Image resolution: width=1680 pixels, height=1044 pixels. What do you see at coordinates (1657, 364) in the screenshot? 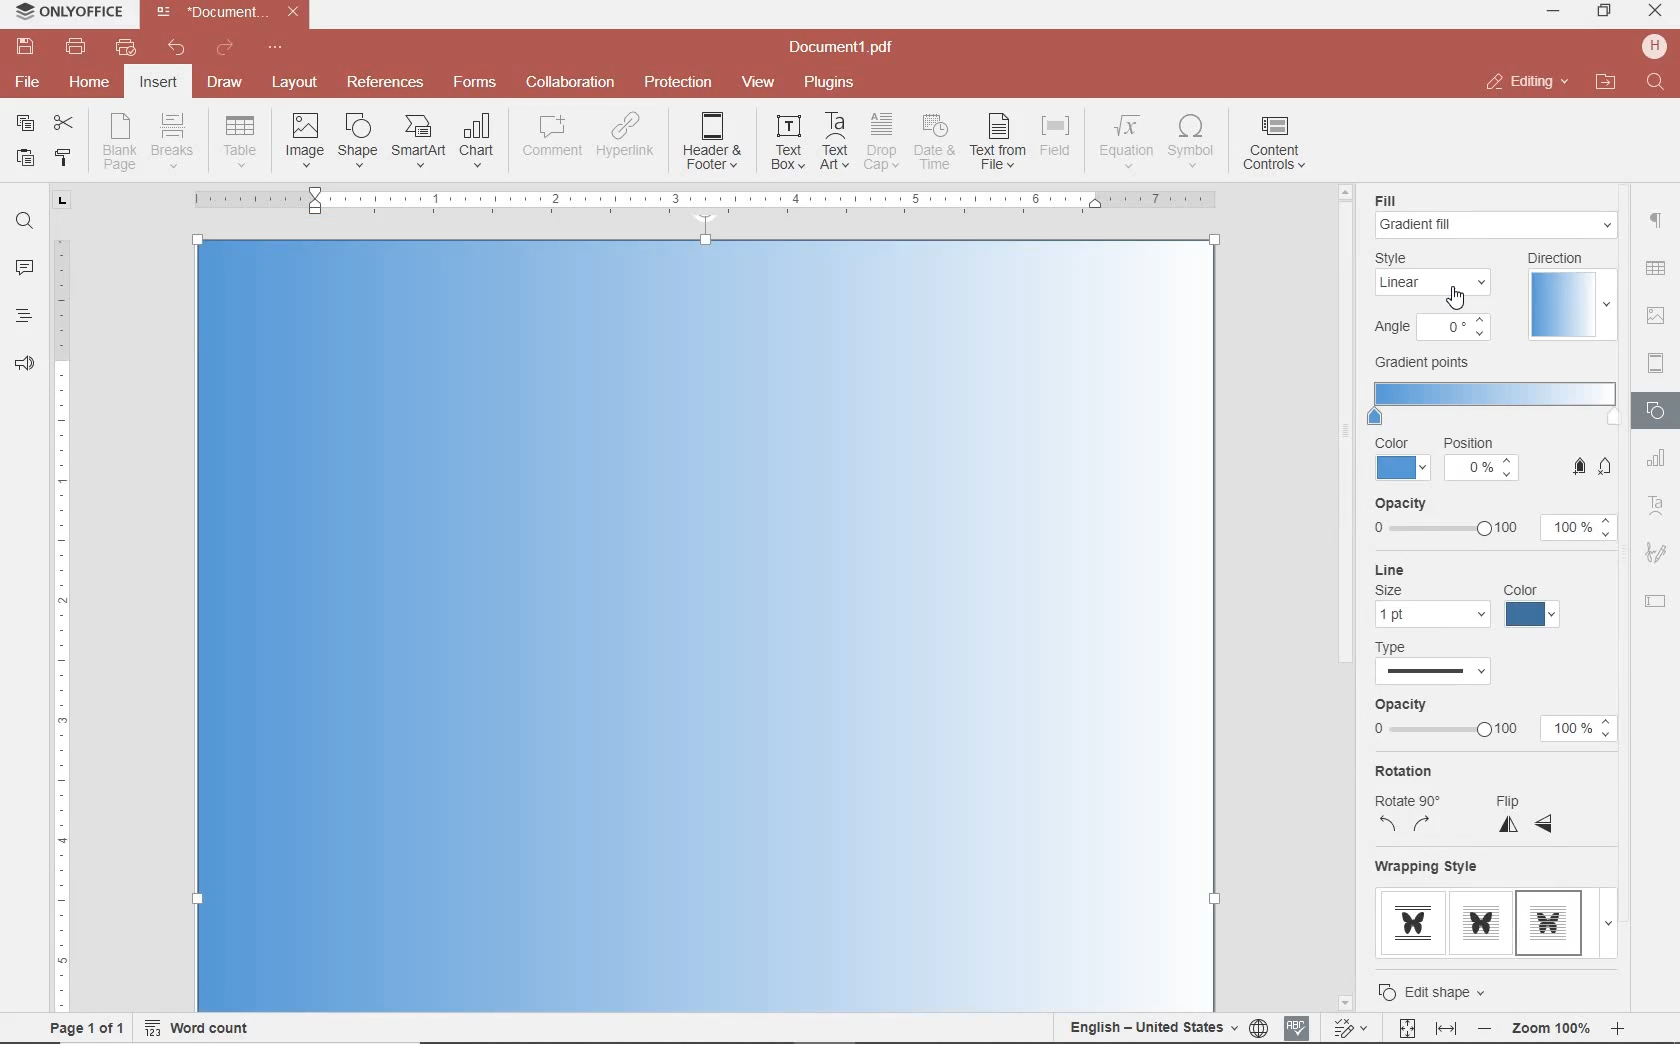
I see `HEADERS & FOOTERS` at bounding box center [1657, 364].